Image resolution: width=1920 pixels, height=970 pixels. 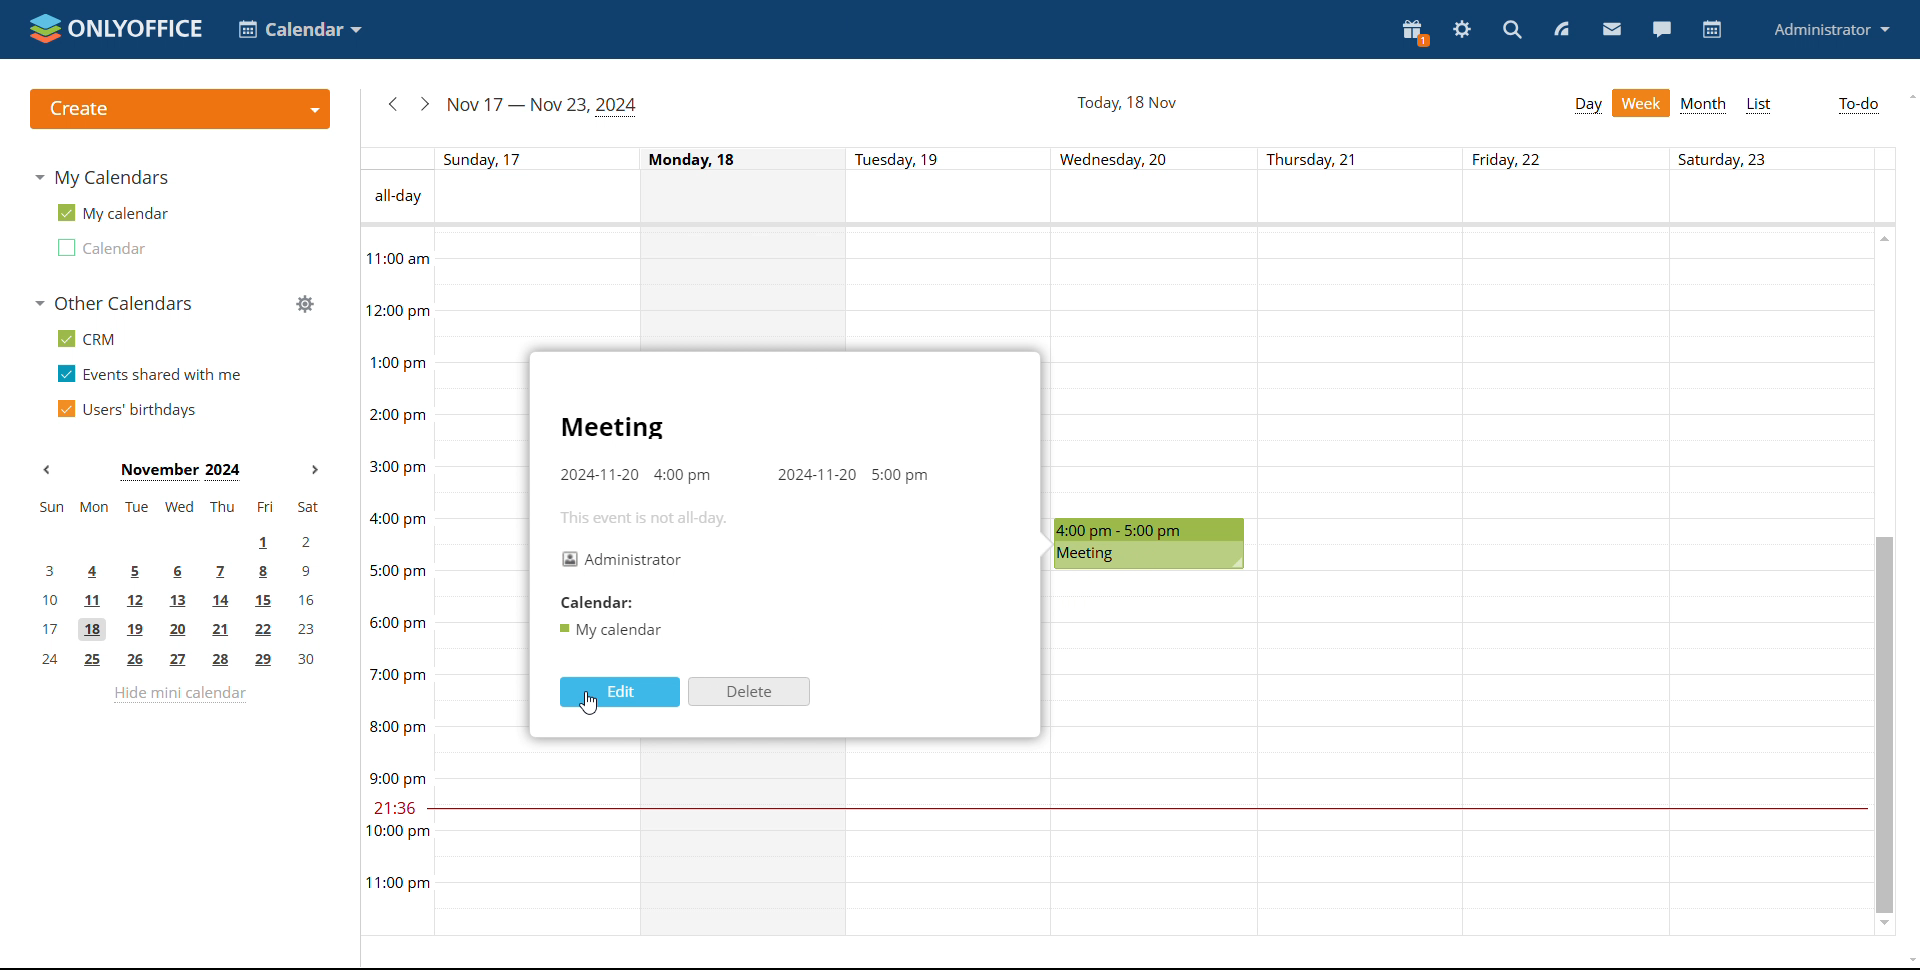 What do you see at coordinates (113, 28) in the screenshot?
I see `logo` at bounding box center [113, 28].